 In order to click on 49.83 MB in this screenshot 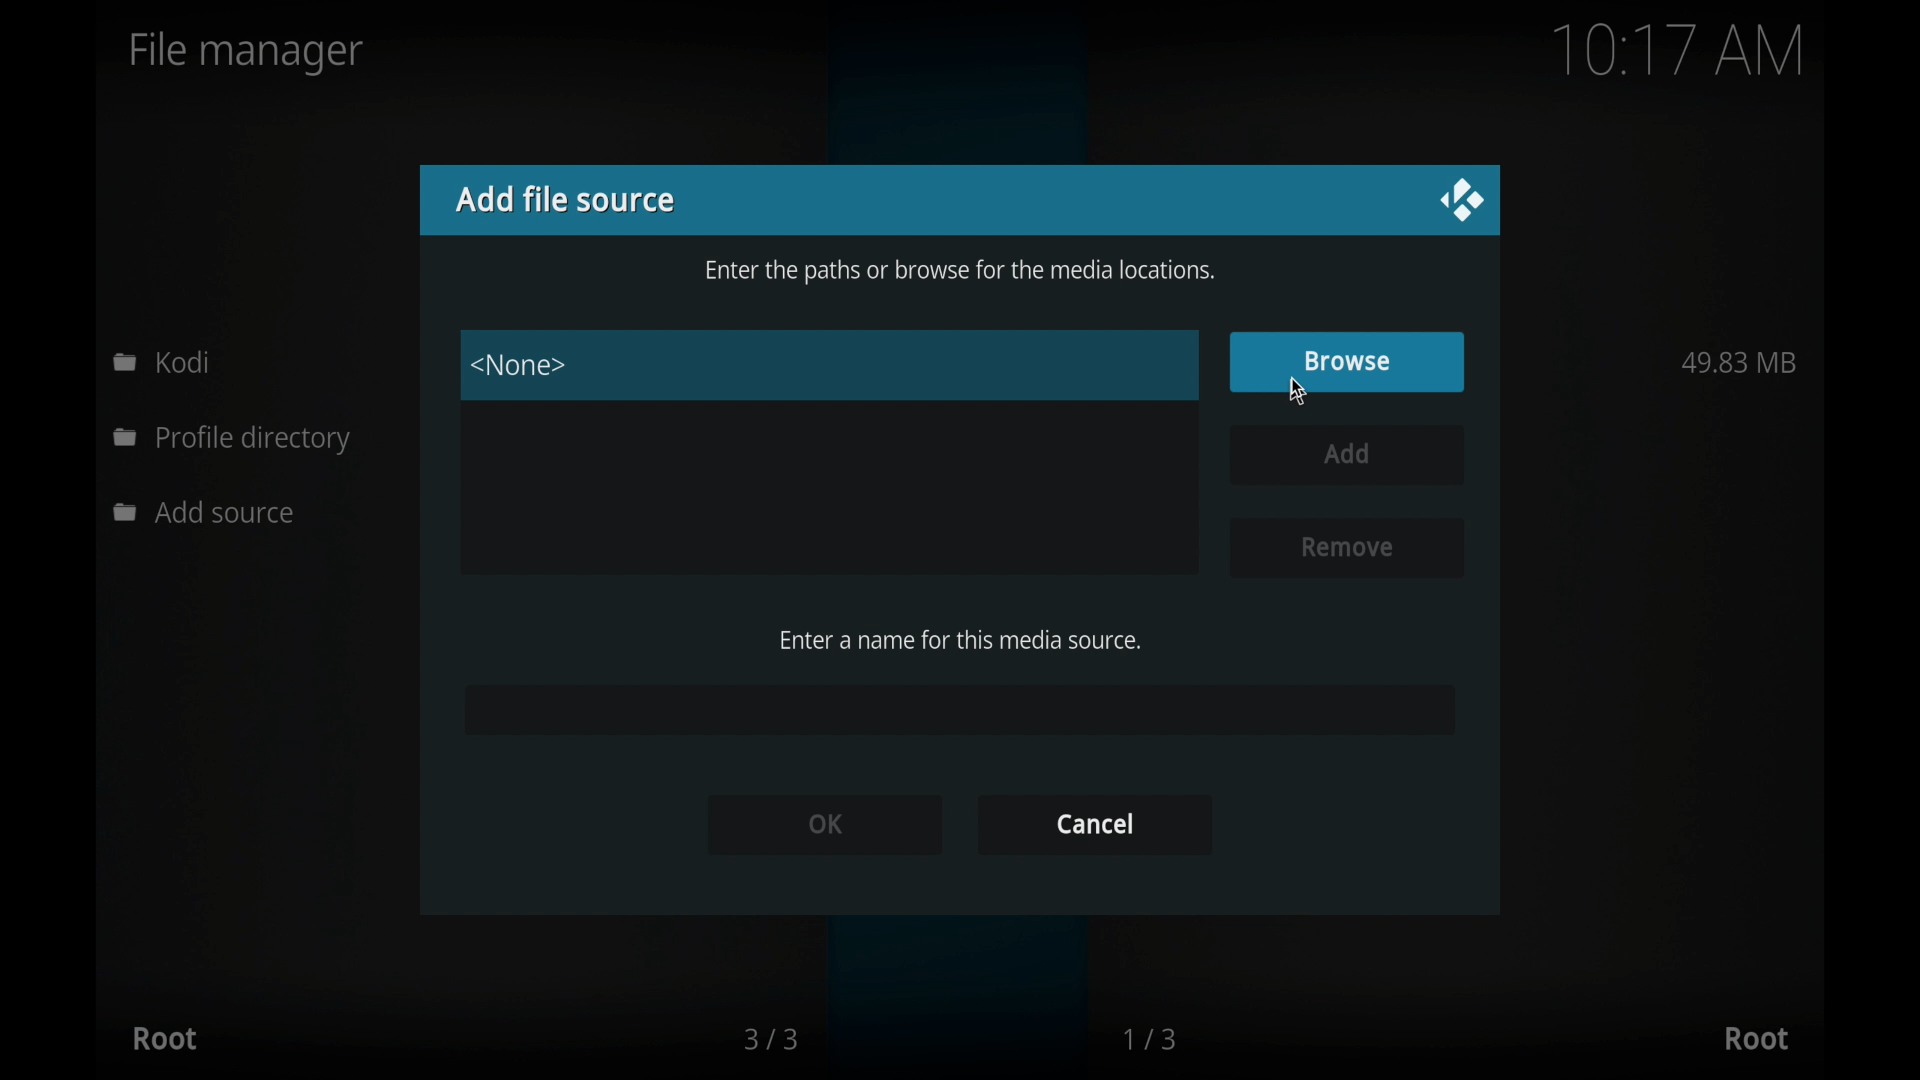, I will do `click(1739, 362)`.